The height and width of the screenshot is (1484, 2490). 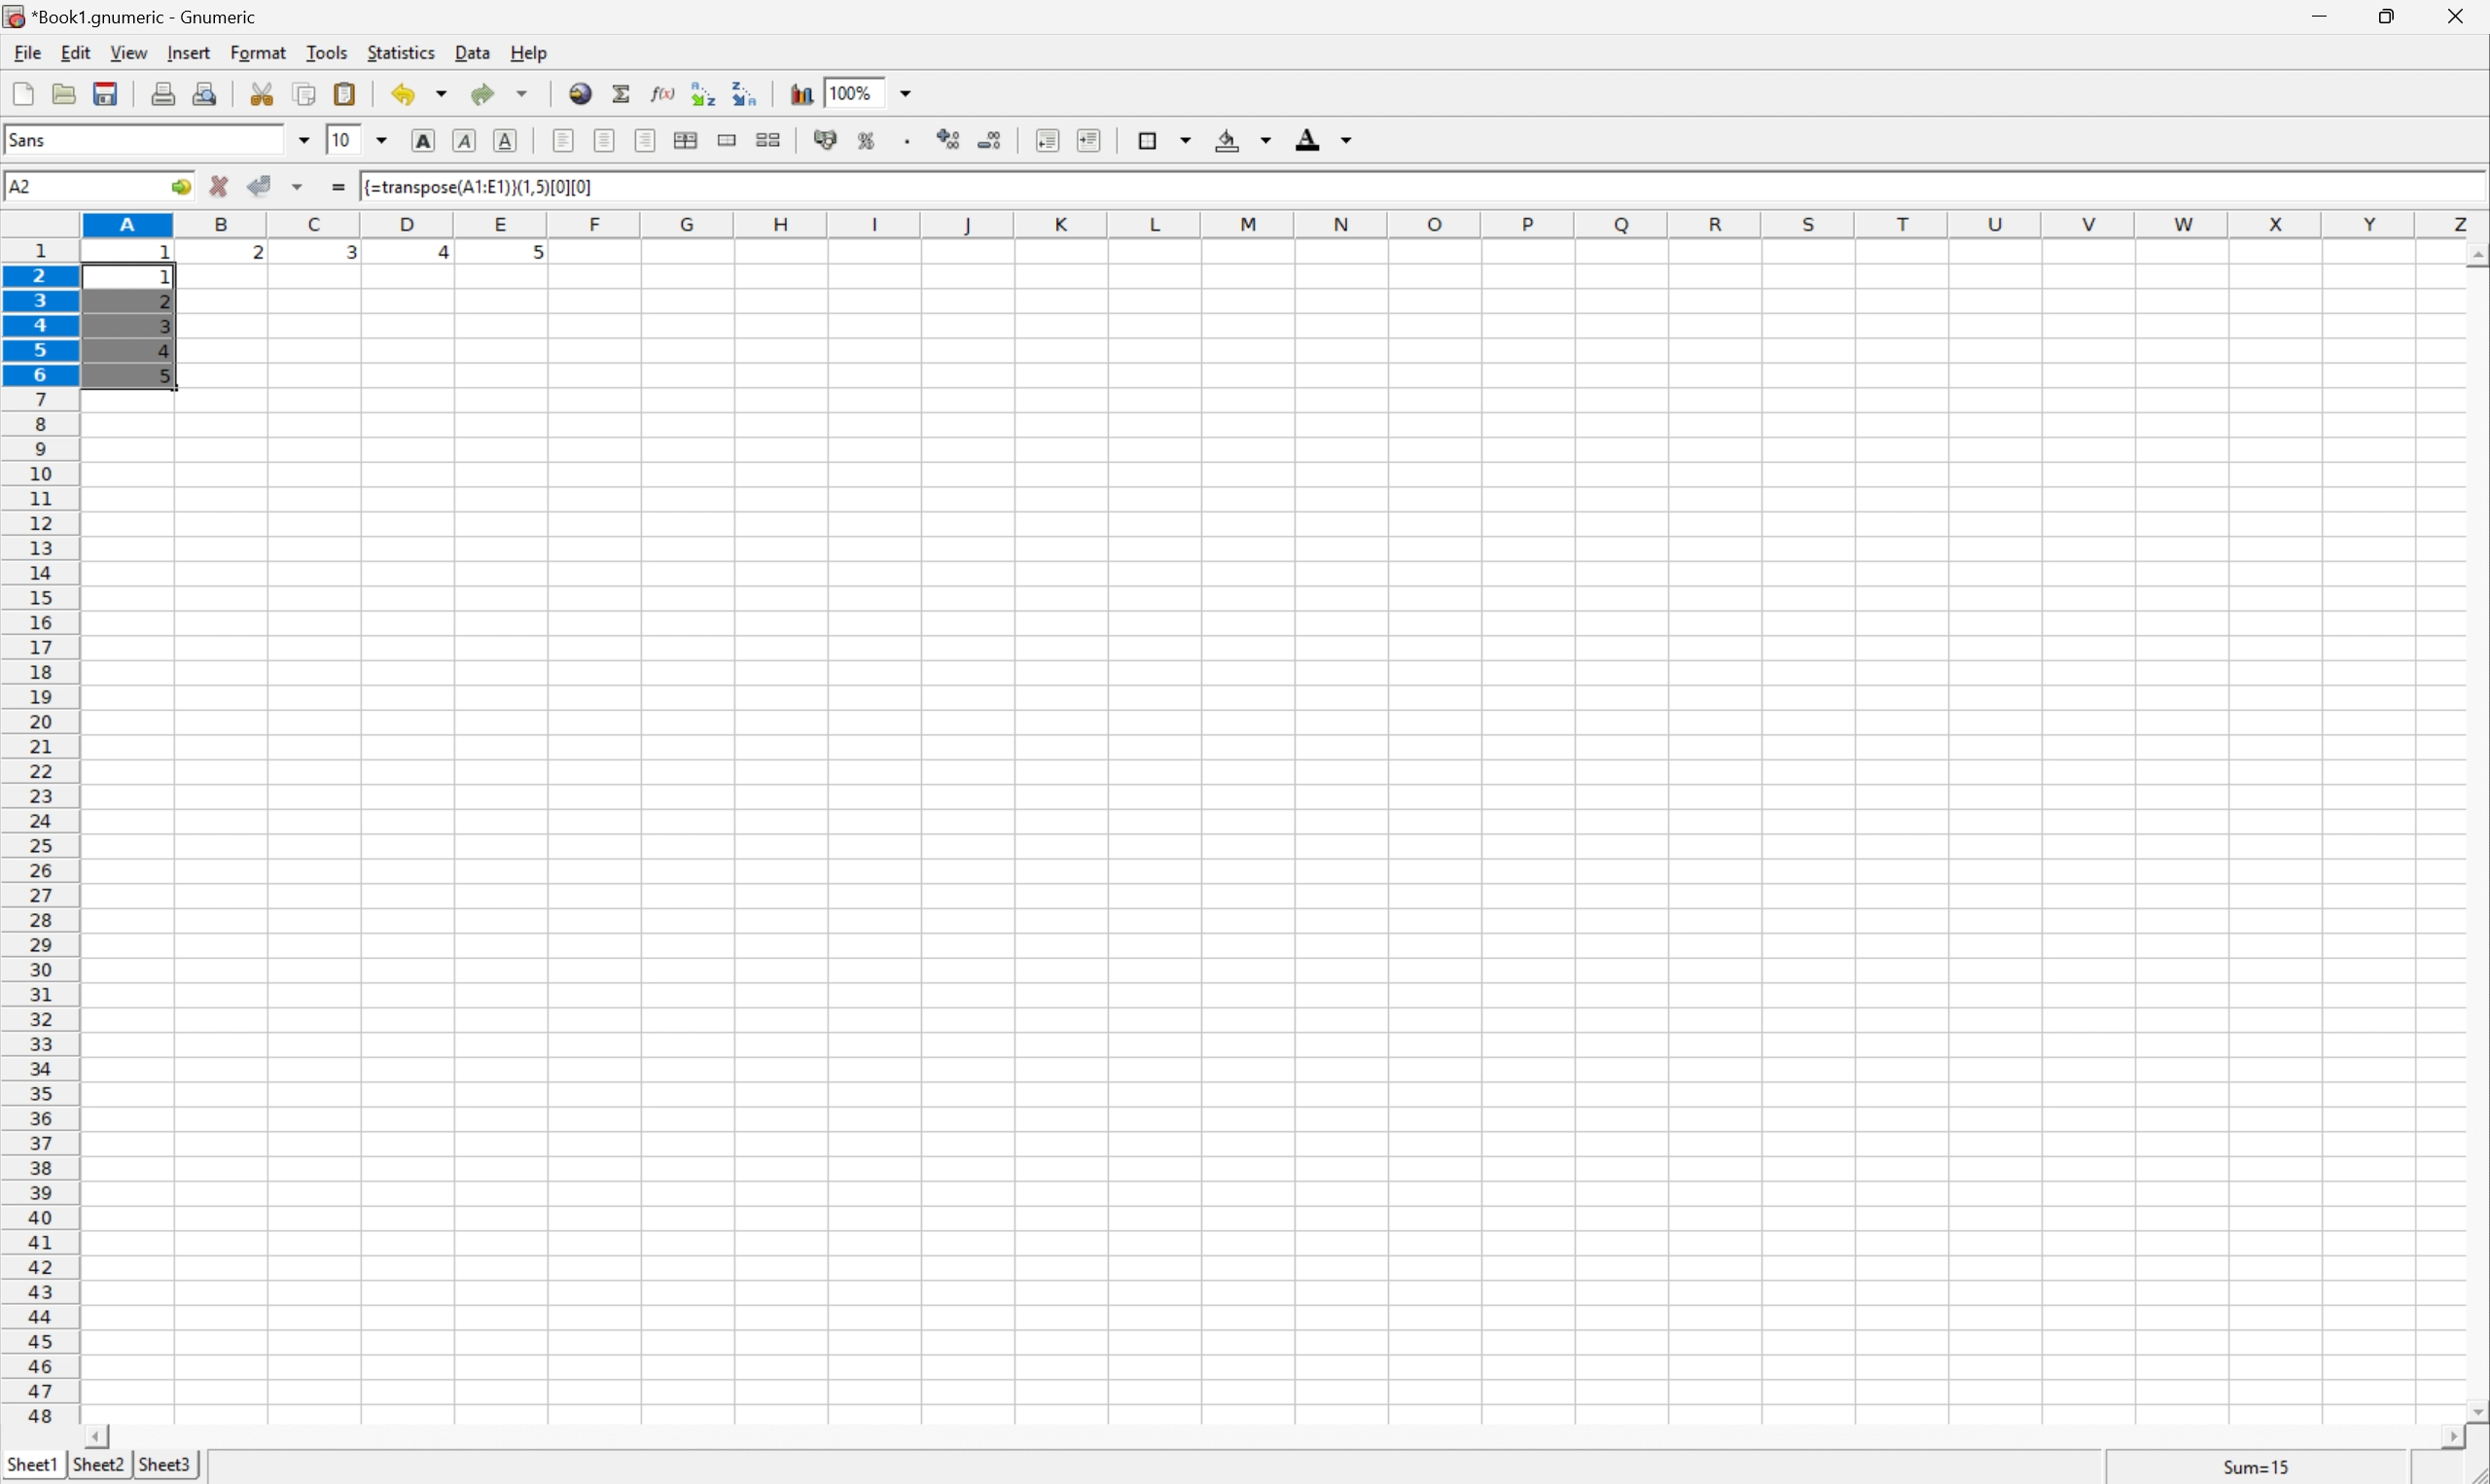 I want to click on column names, so click(x=1278, y=227).